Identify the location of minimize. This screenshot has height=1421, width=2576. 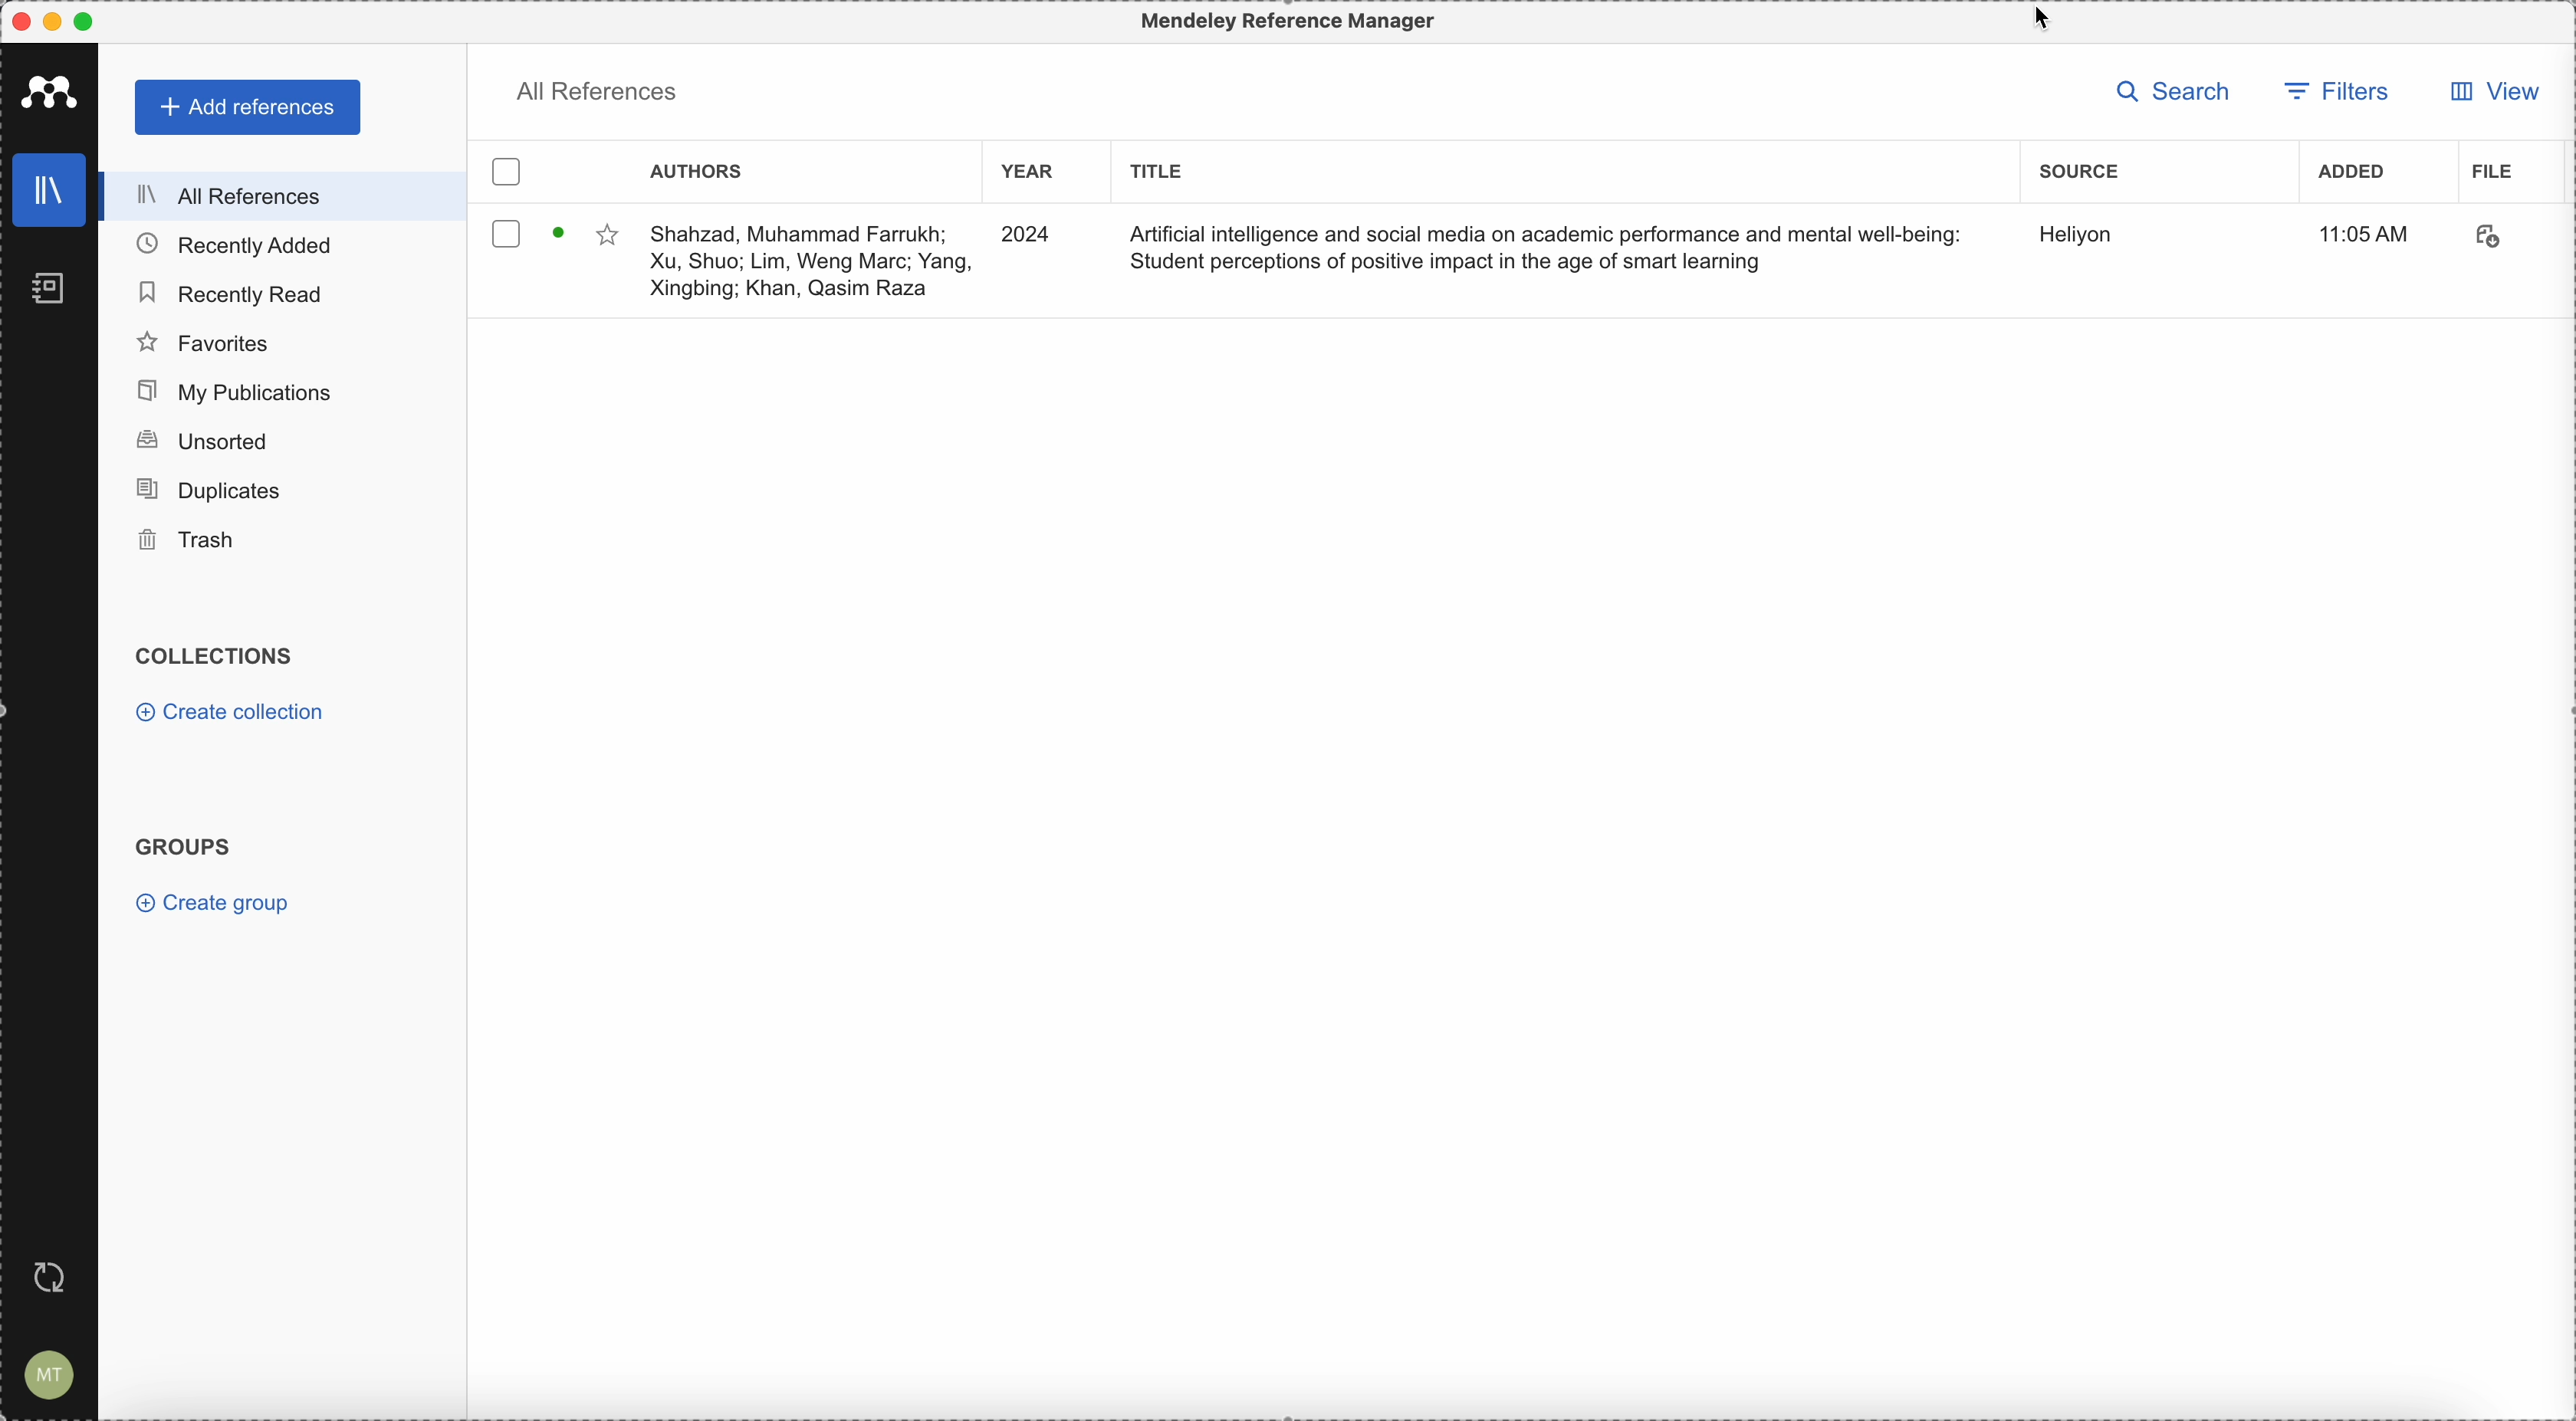
(57, 21).